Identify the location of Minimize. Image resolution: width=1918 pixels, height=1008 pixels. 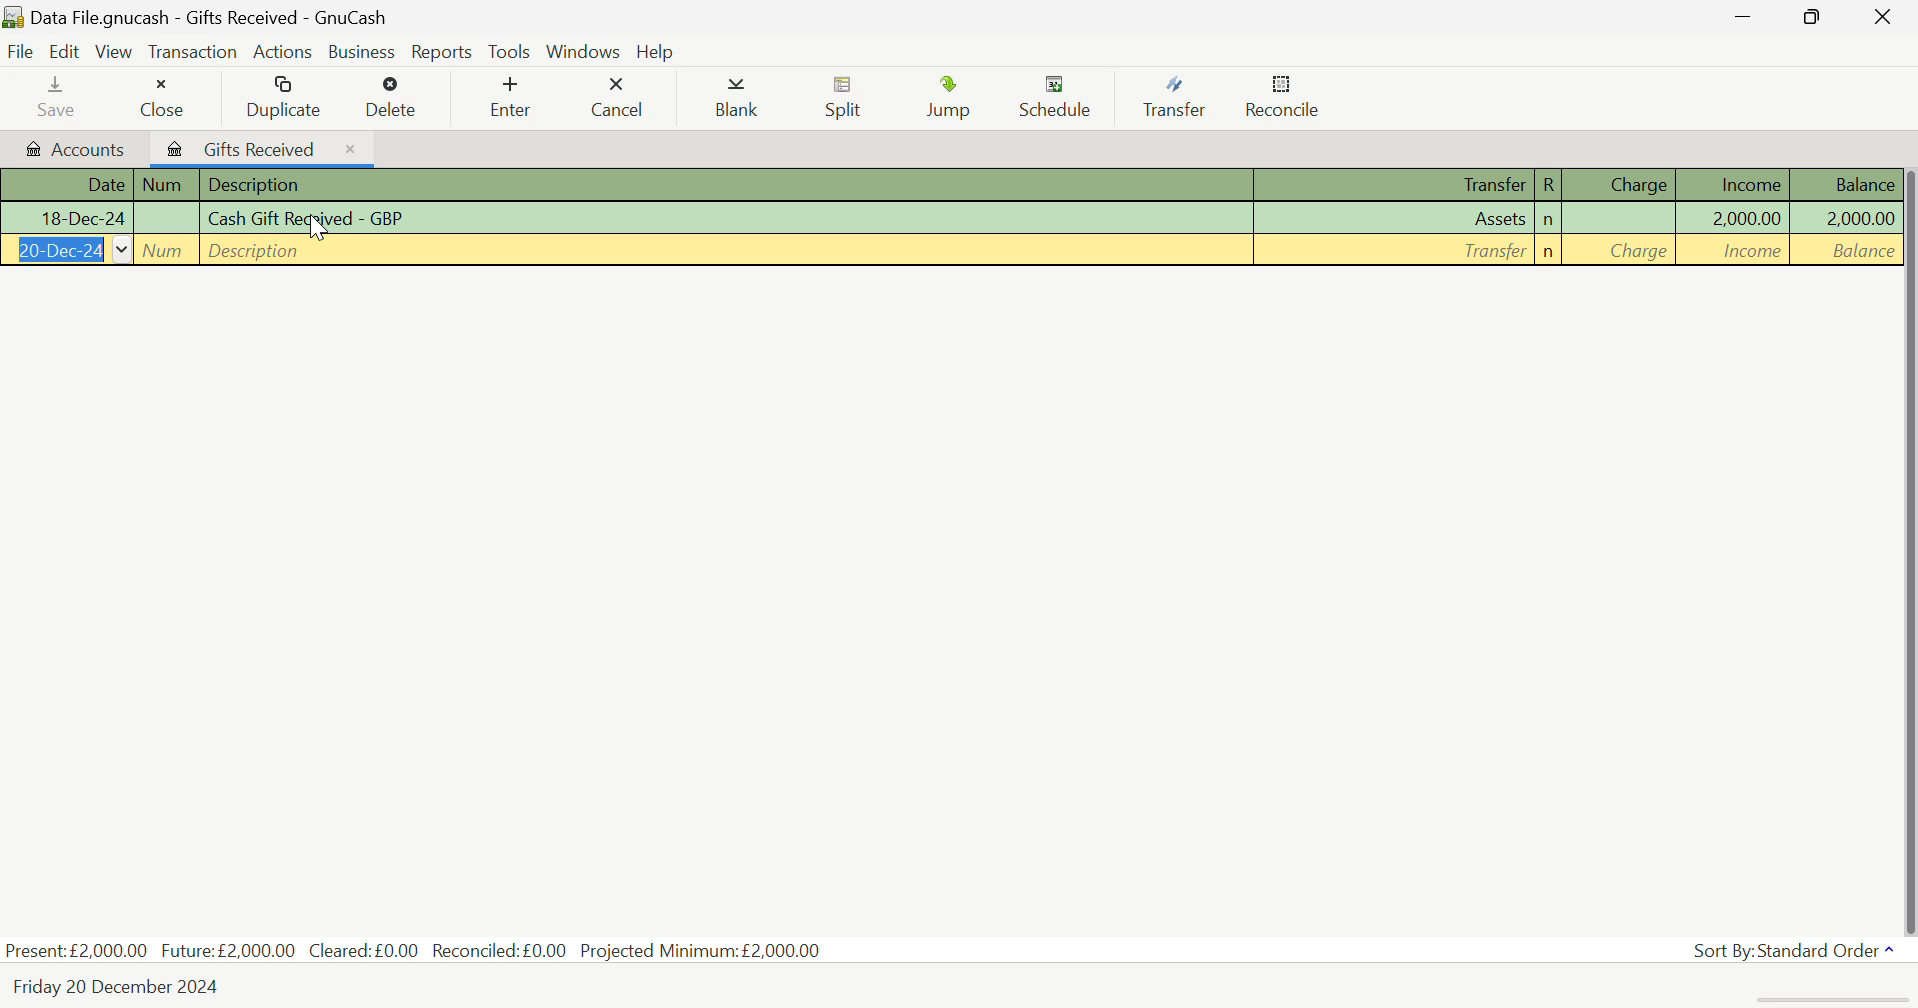
(1819, 16).